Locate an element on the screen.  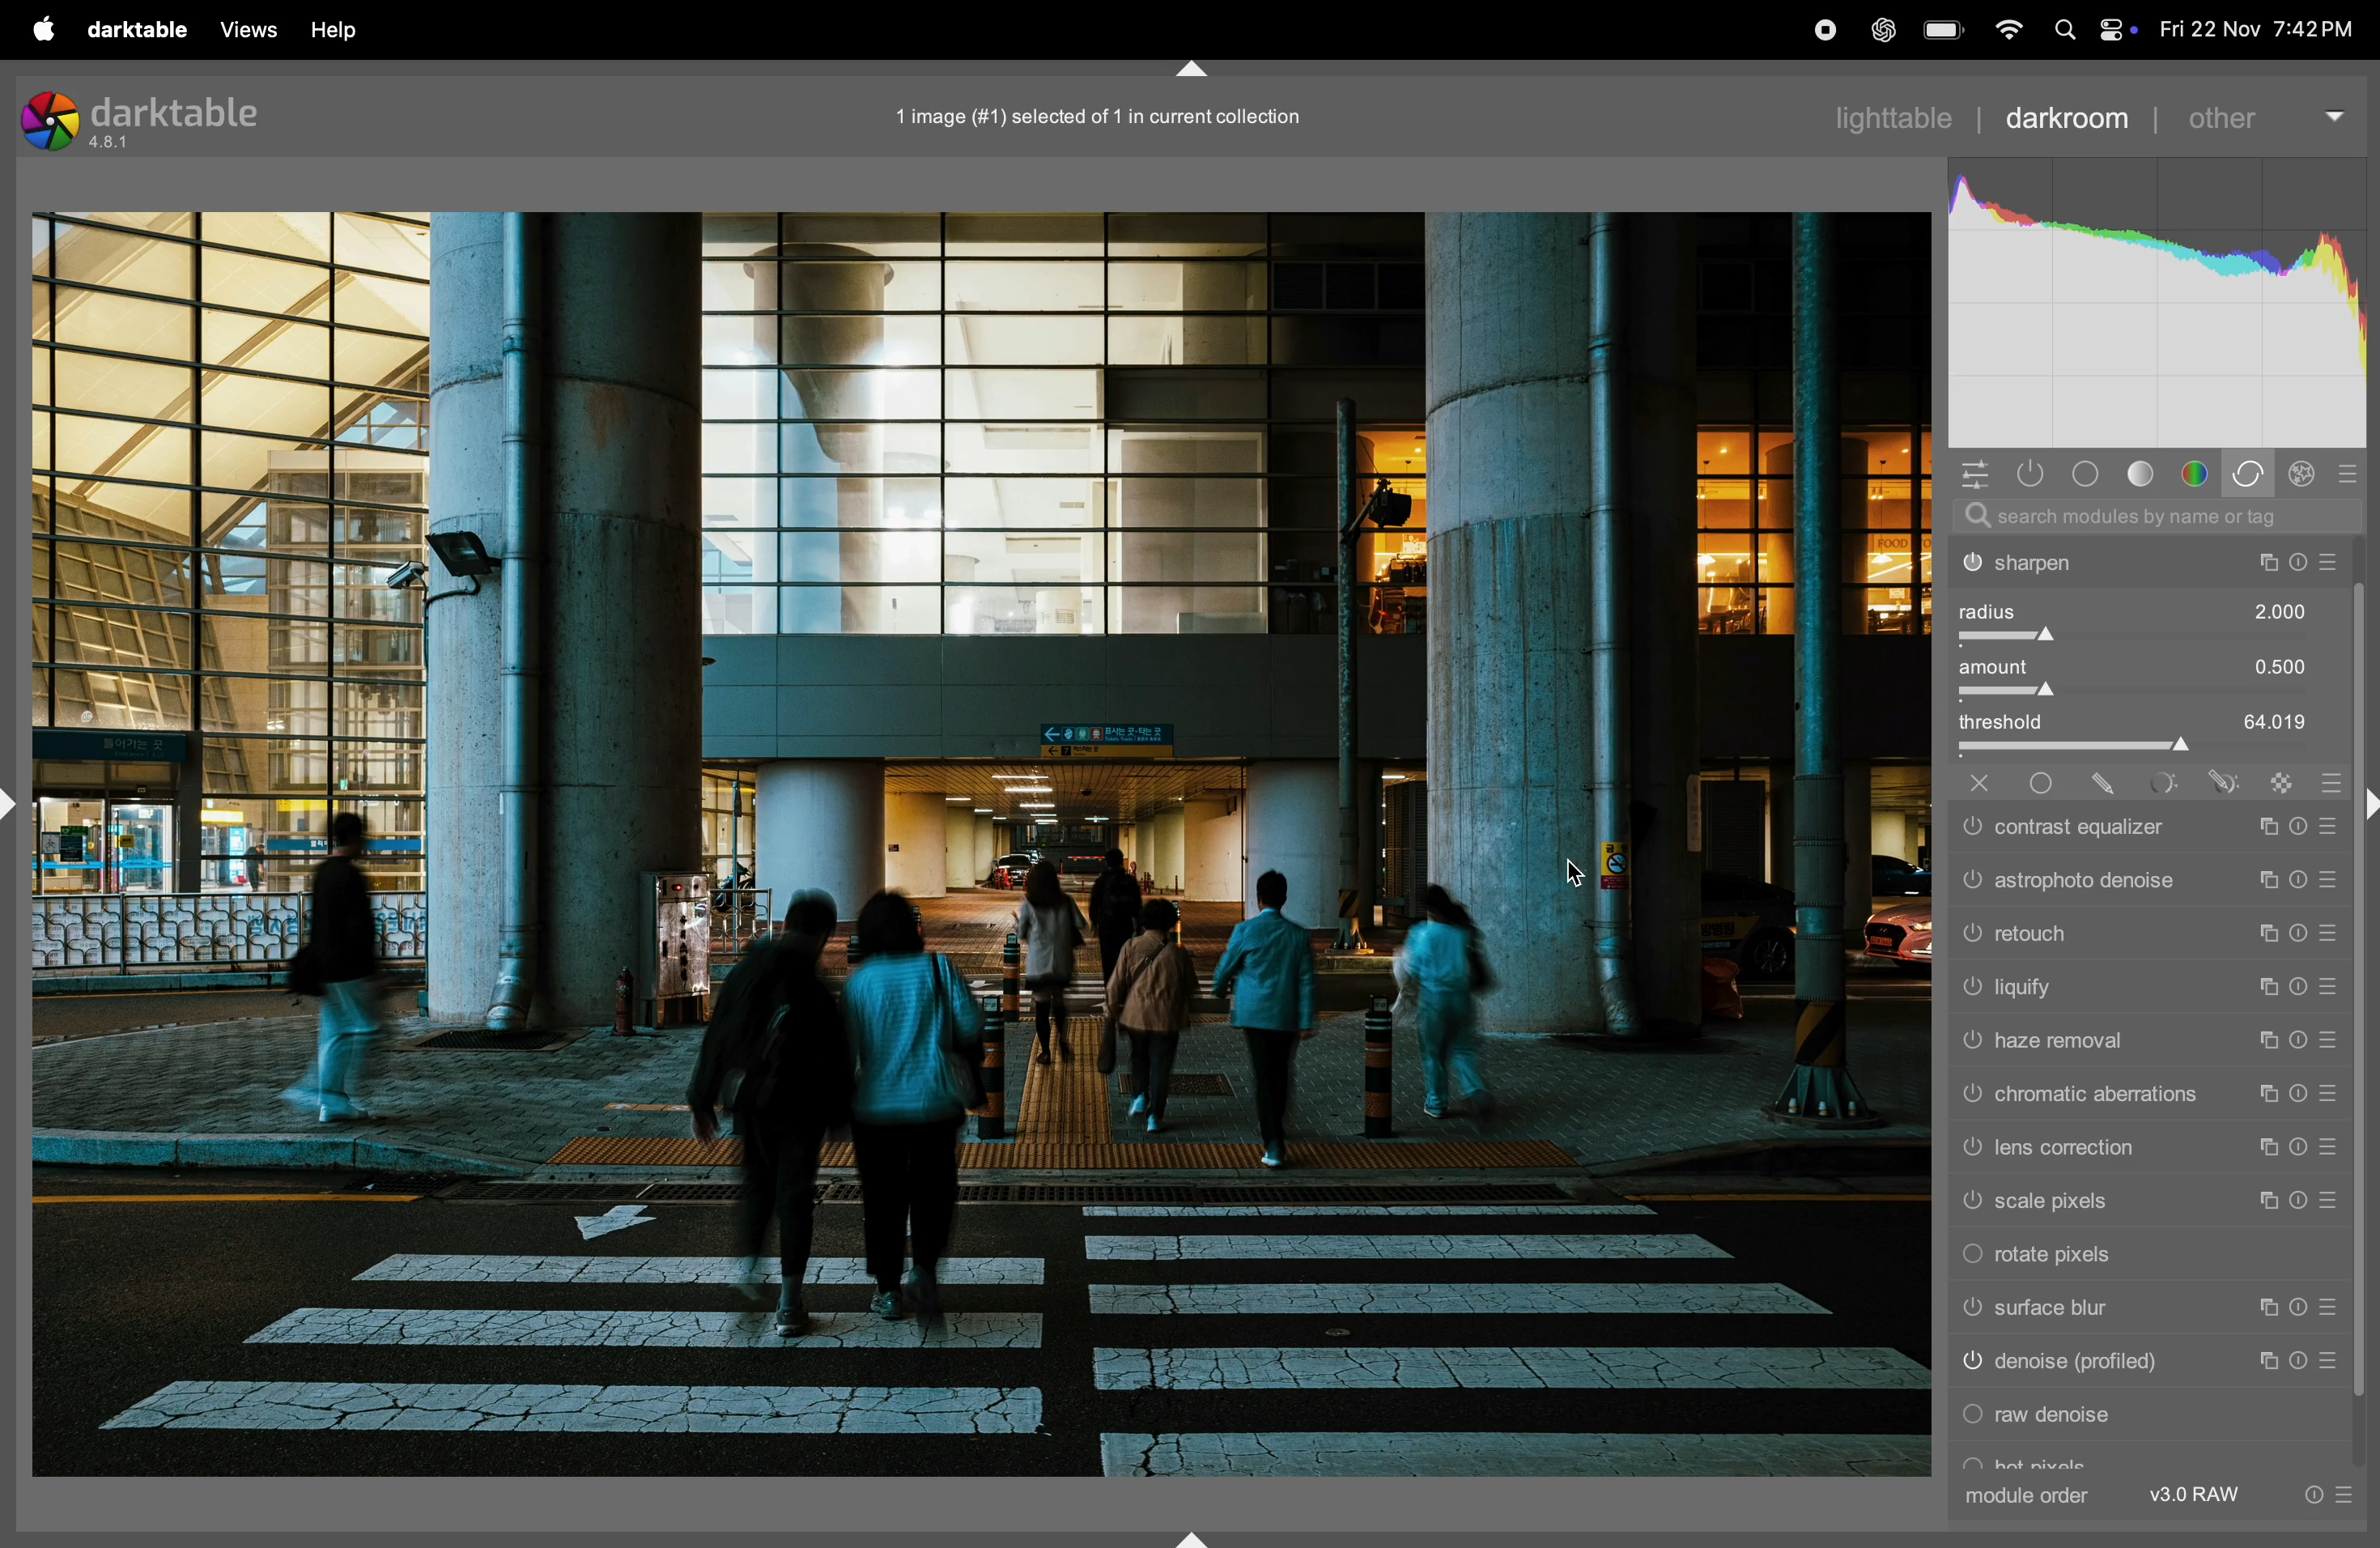
quick acess panel is located at coordinates (1976, 473).